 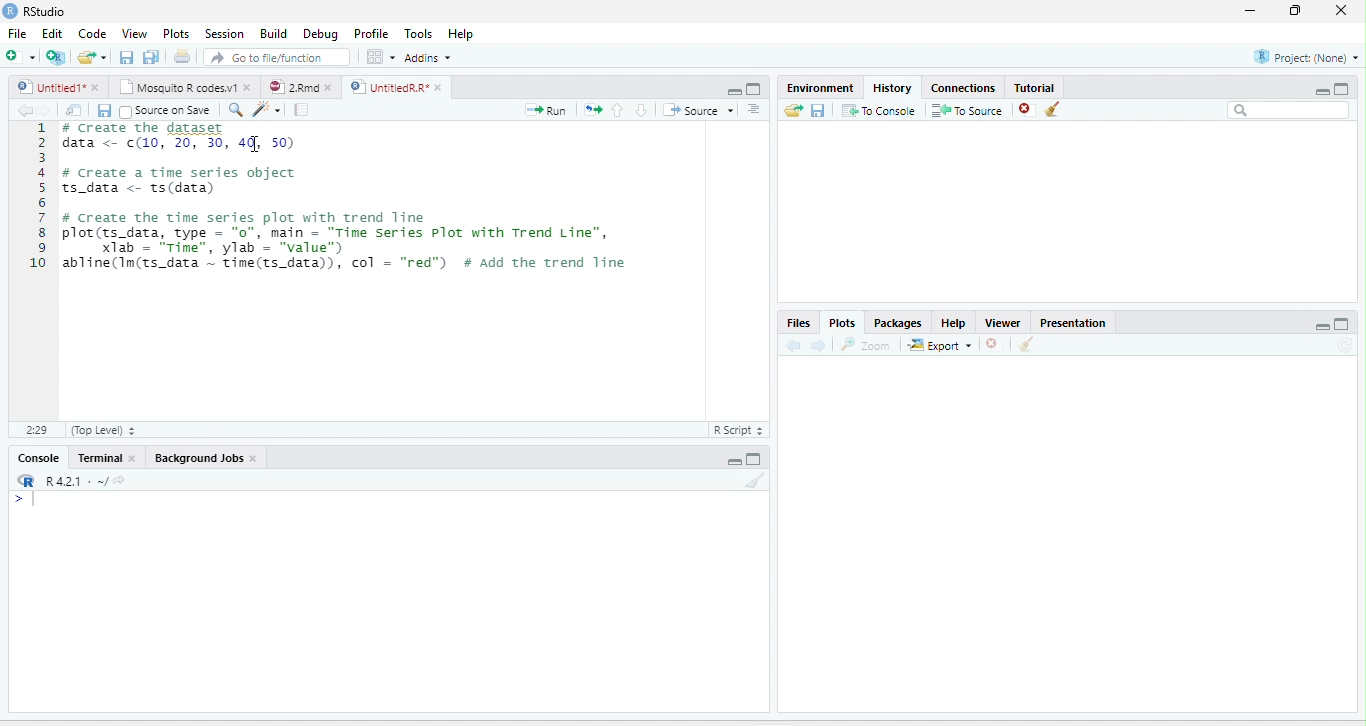 What do you see at coordinates (34, 10) in the screenshot?
I see `RStudio` at bounding box center [34, 10].